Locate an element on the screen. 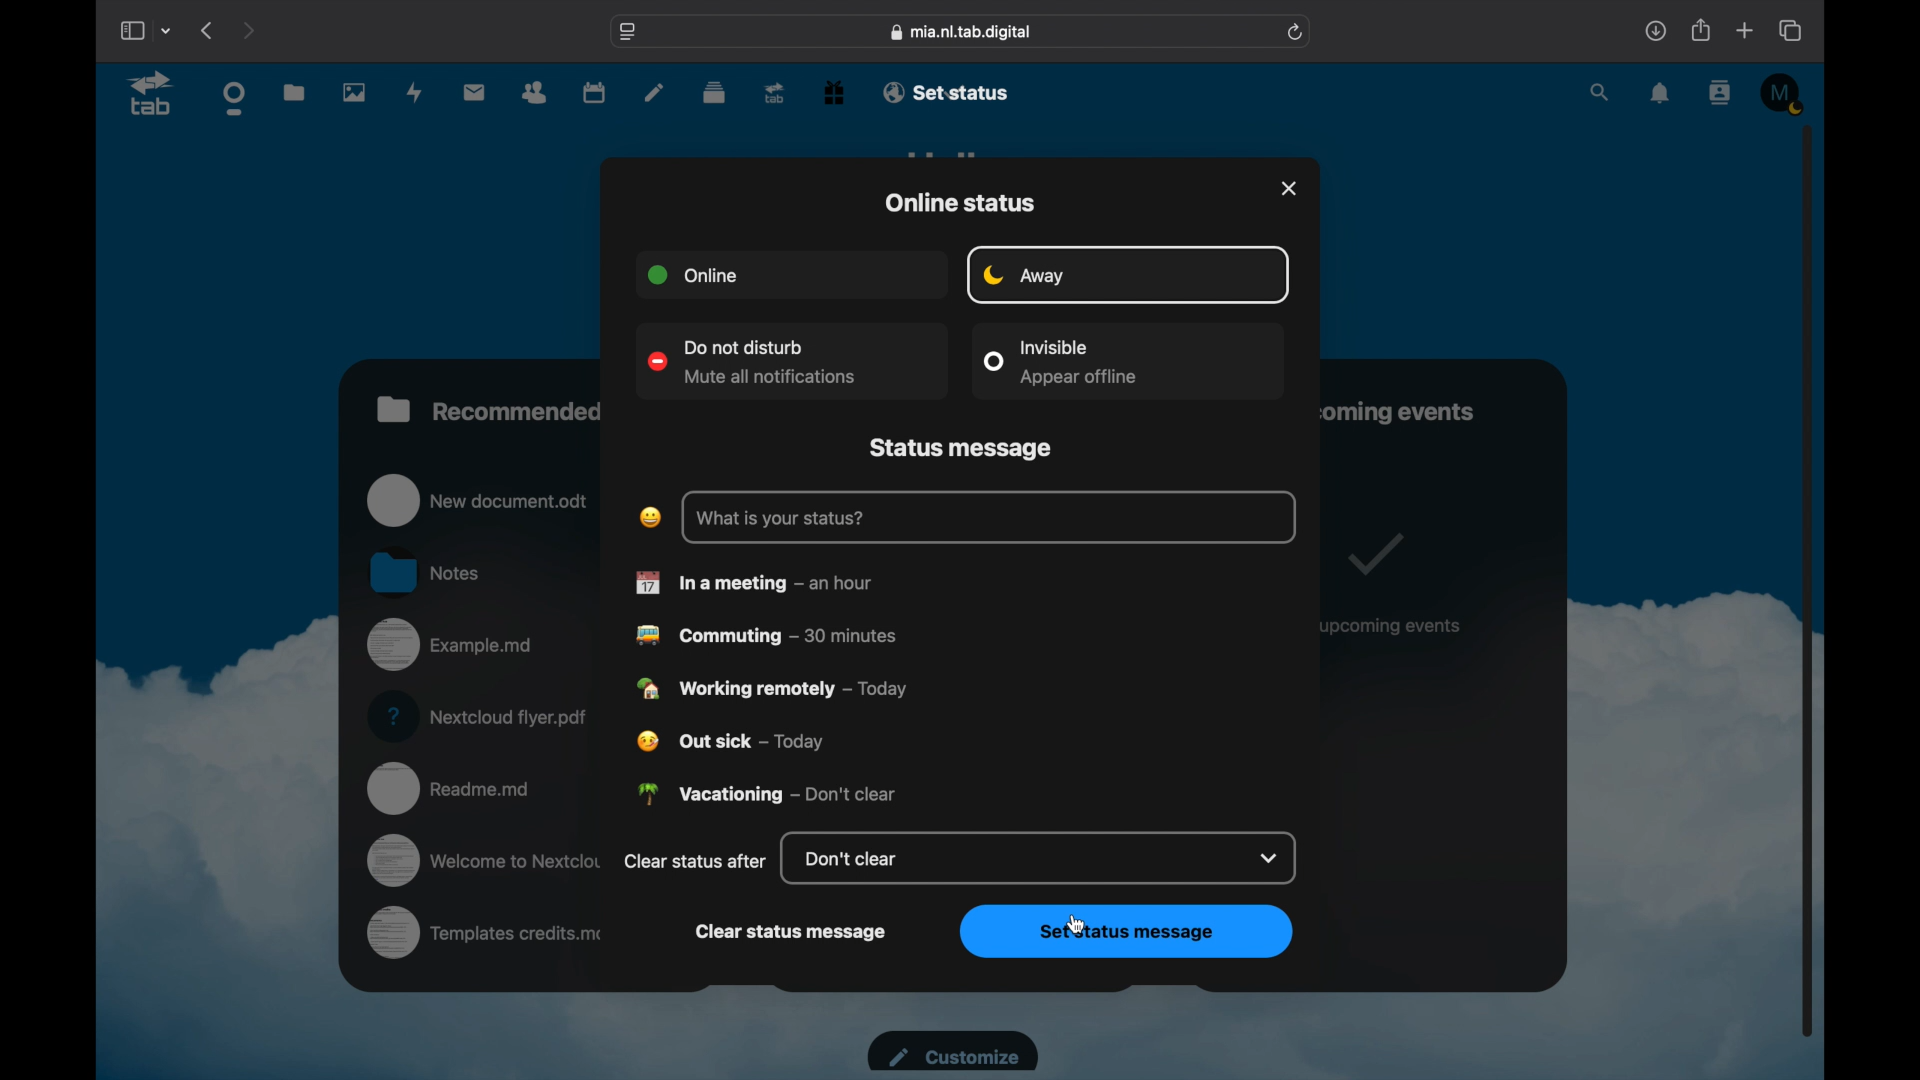 The image size is (1920, 1080). invisible is located at coordinates (1061, 361).